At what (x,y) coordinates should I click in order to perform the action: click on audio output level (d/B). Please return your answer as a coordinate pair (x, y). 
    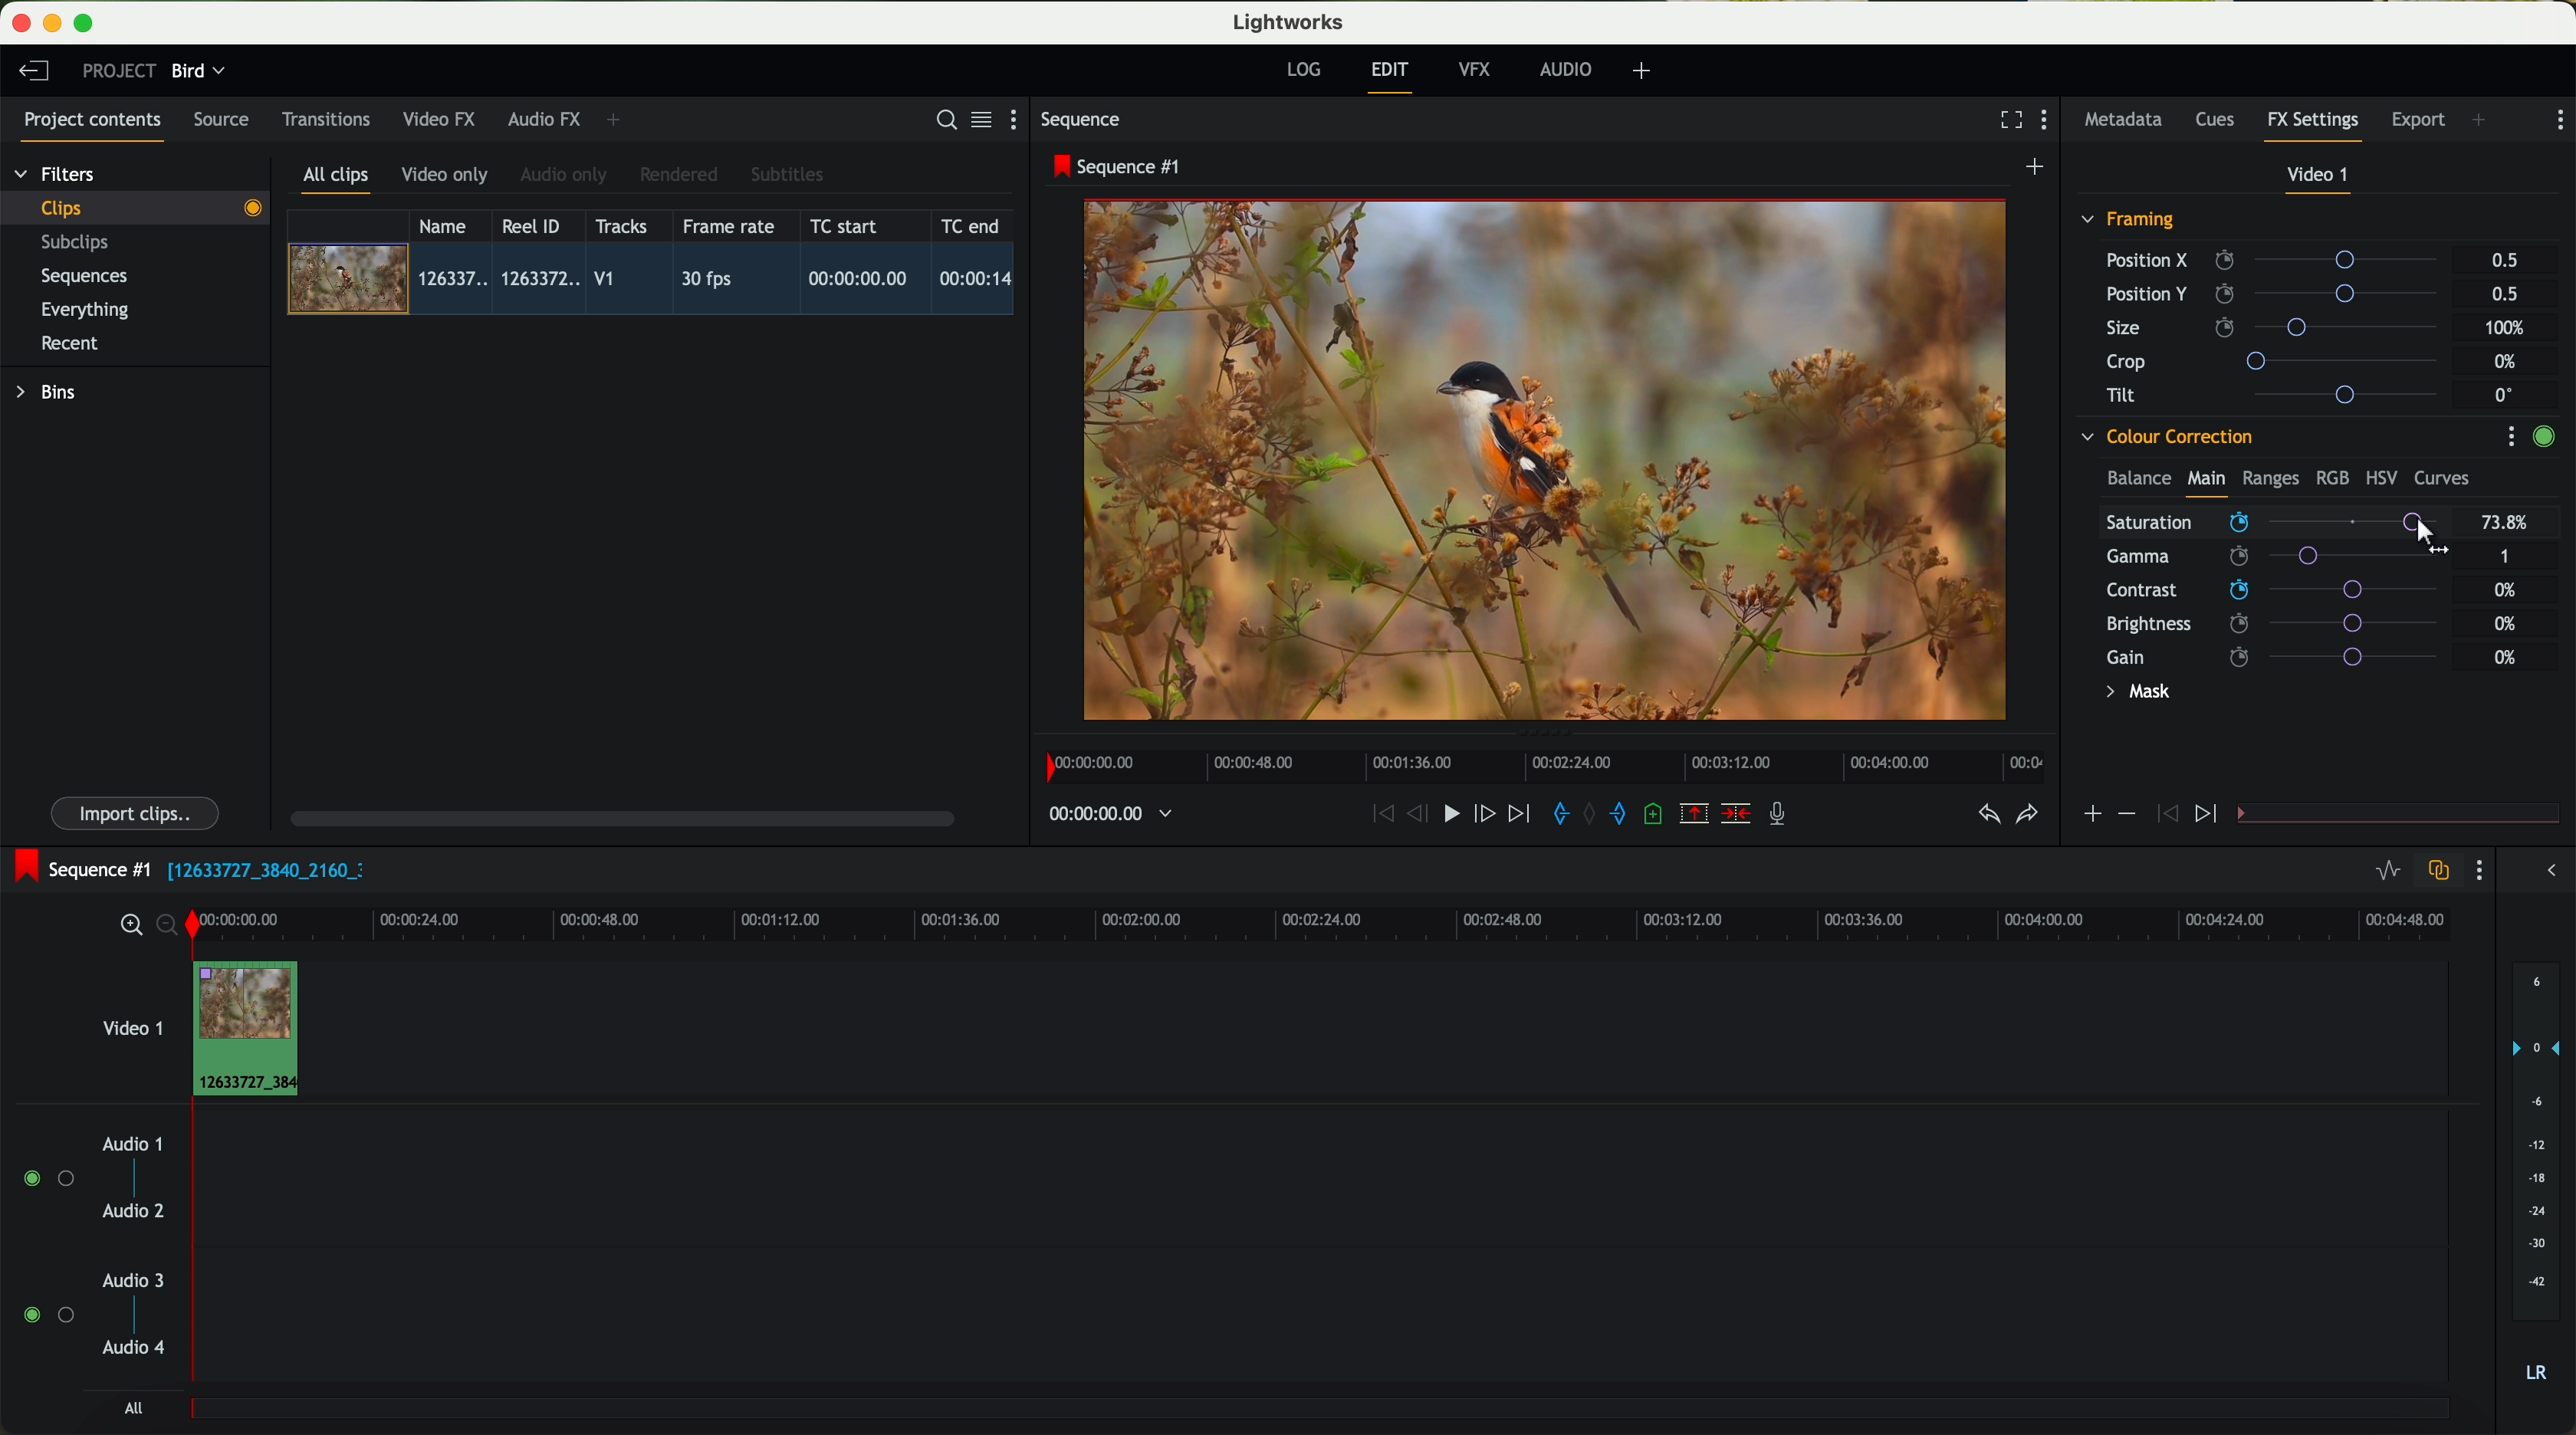
    Looking at the image, I should click on (2537, 1179).